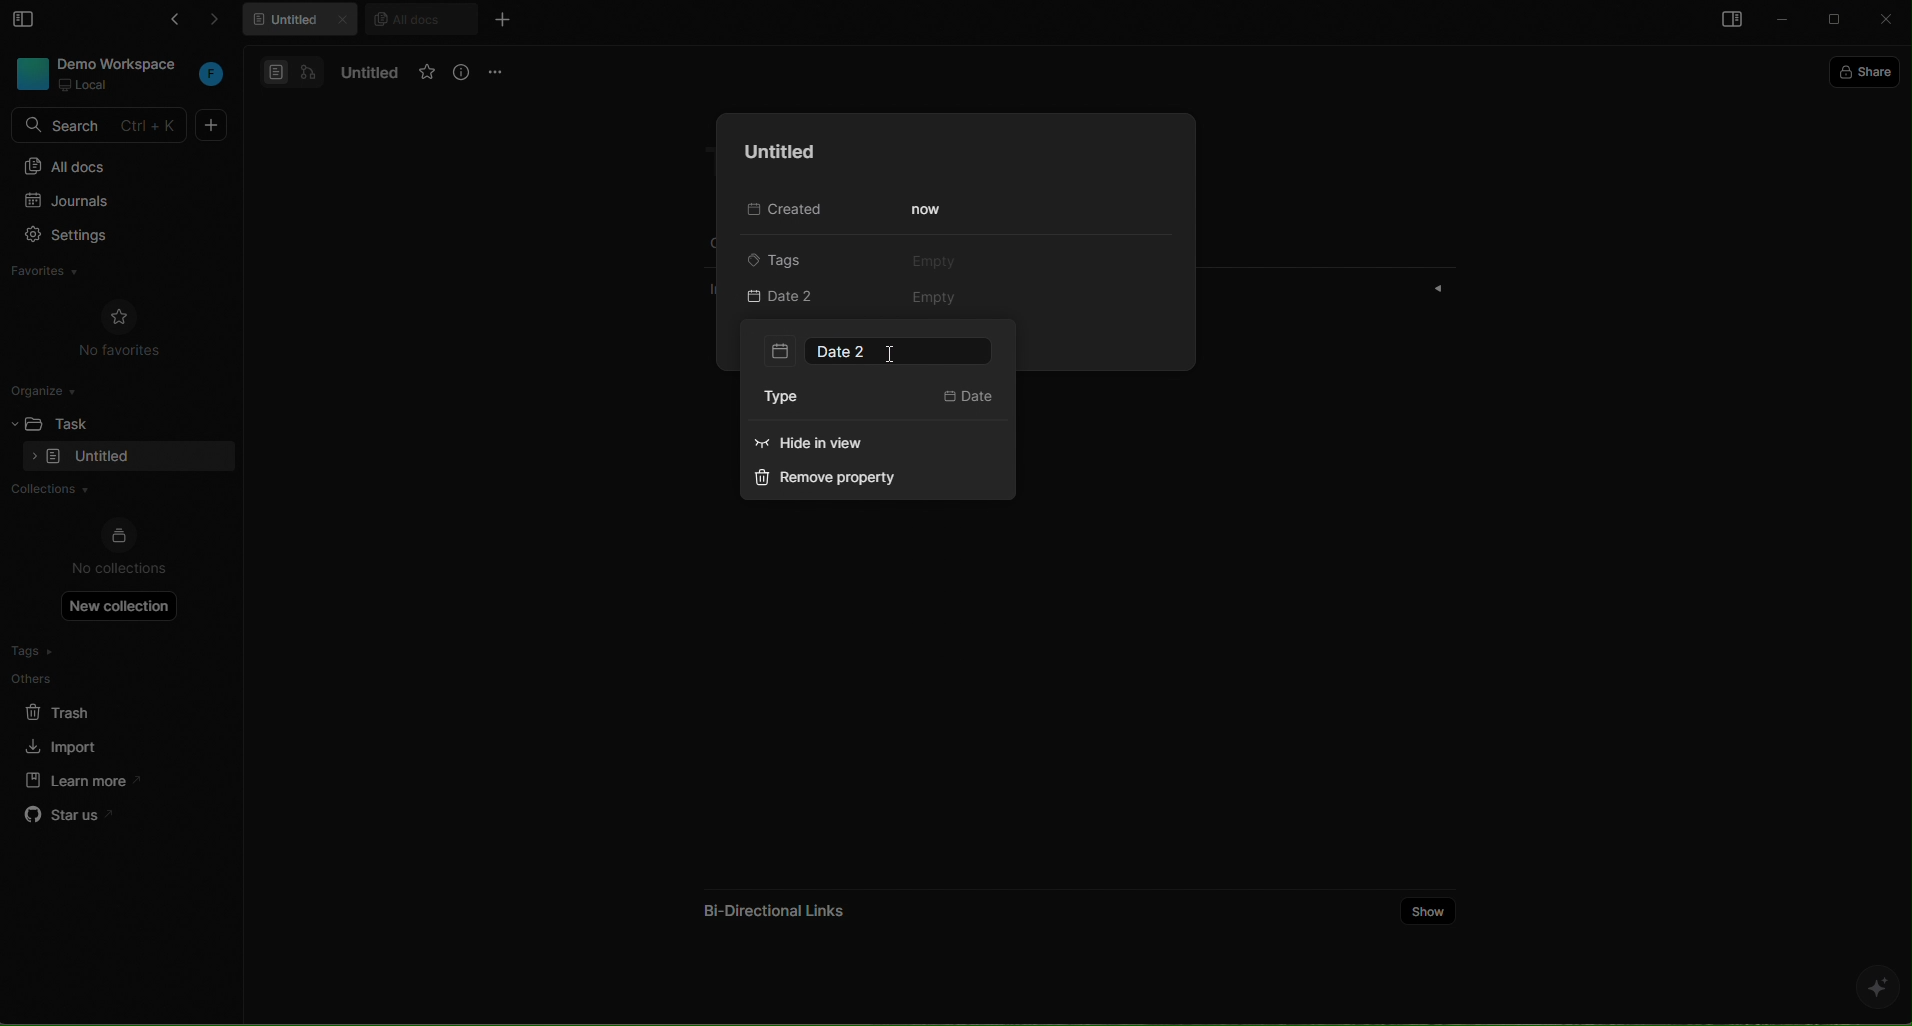  I want to click on empty, so click(937, 299).